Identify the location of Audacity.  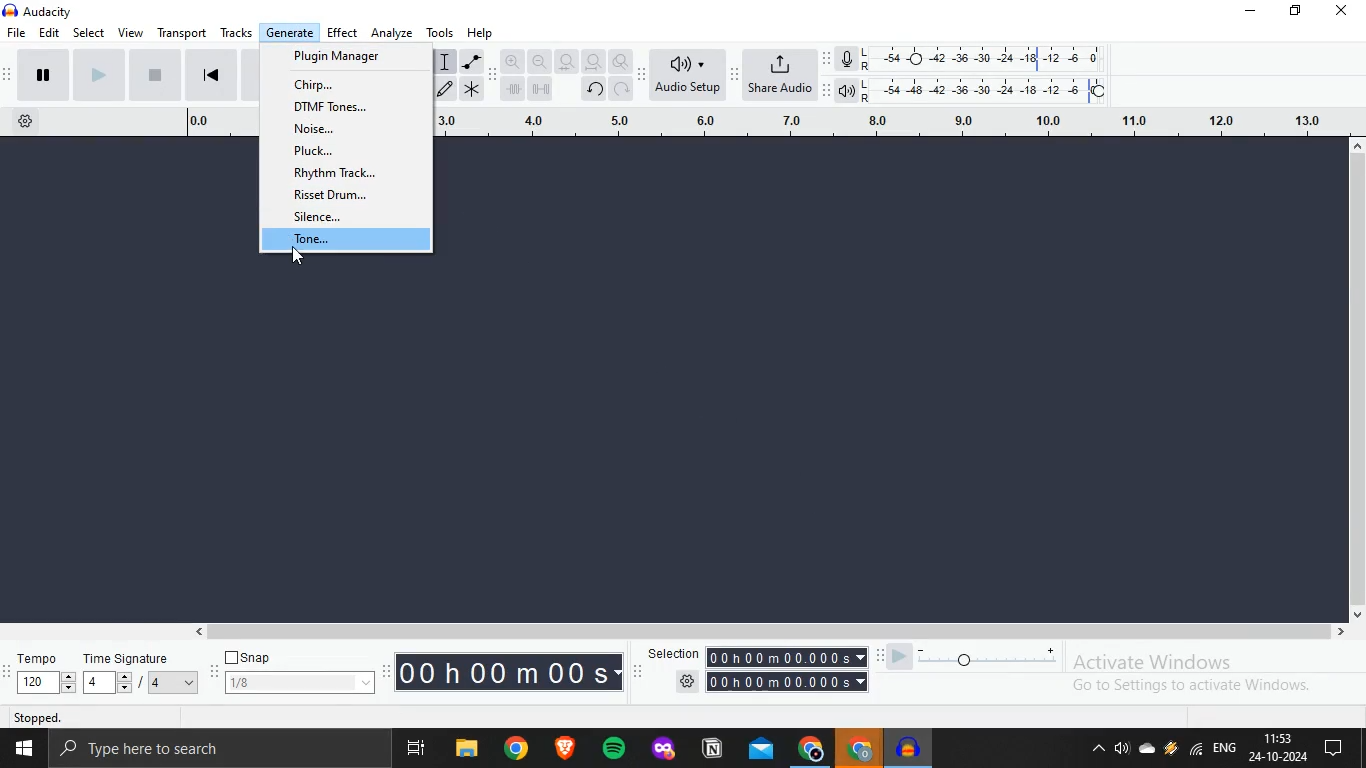
(34, 12).